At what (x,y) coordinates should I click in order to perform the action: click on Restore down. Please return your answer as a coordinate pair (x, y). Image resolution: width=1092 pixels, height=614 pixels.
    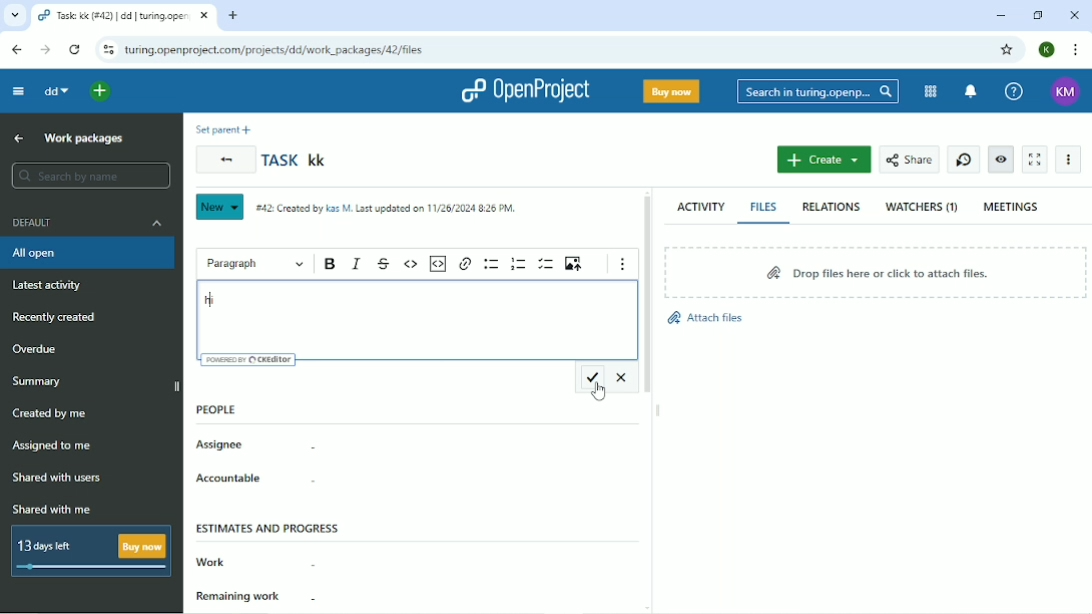
    Looking at the image, I should click on (1040, 15).